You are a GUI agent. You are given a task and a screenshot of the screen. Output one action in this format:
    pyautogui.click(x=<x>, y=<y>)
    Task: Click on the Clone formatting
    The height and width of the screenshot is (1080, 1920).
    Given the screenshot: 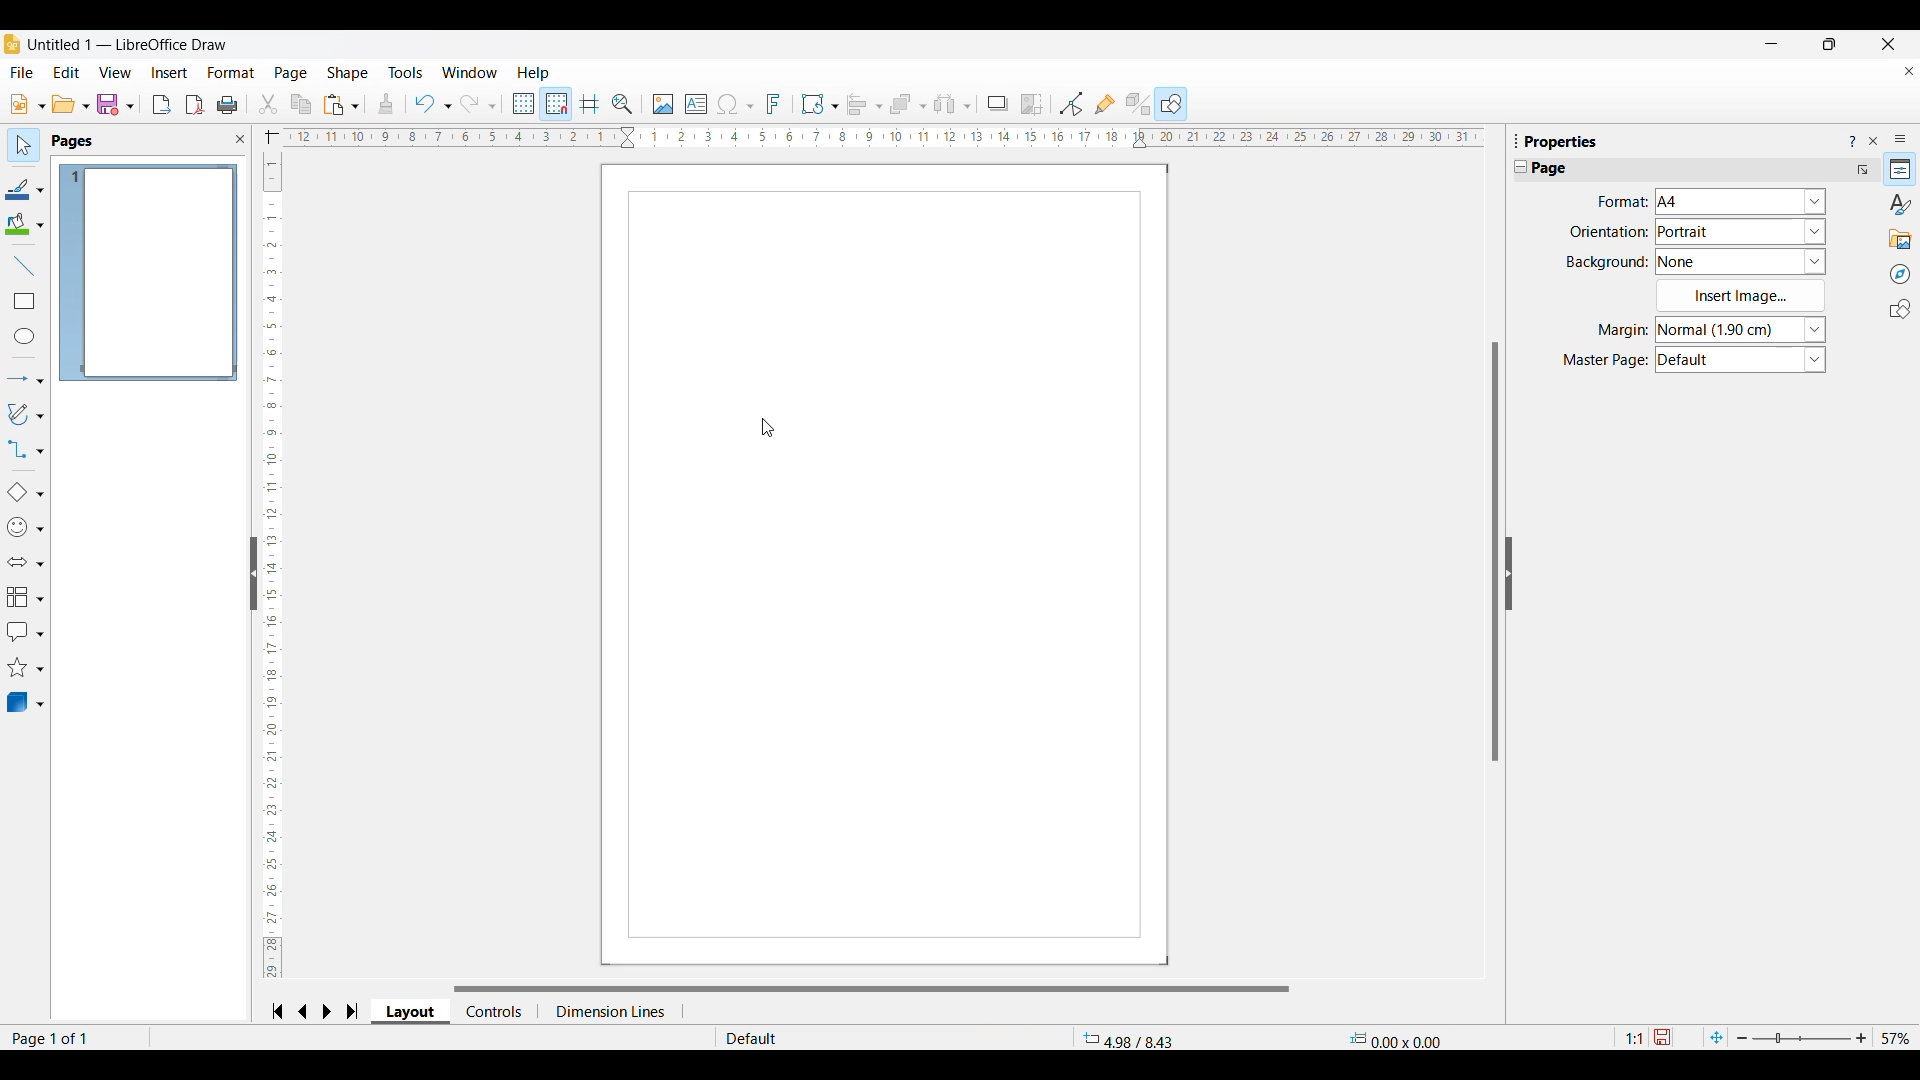 What is the action you would take?
    pyautogui.click(x=385, y=103)
    